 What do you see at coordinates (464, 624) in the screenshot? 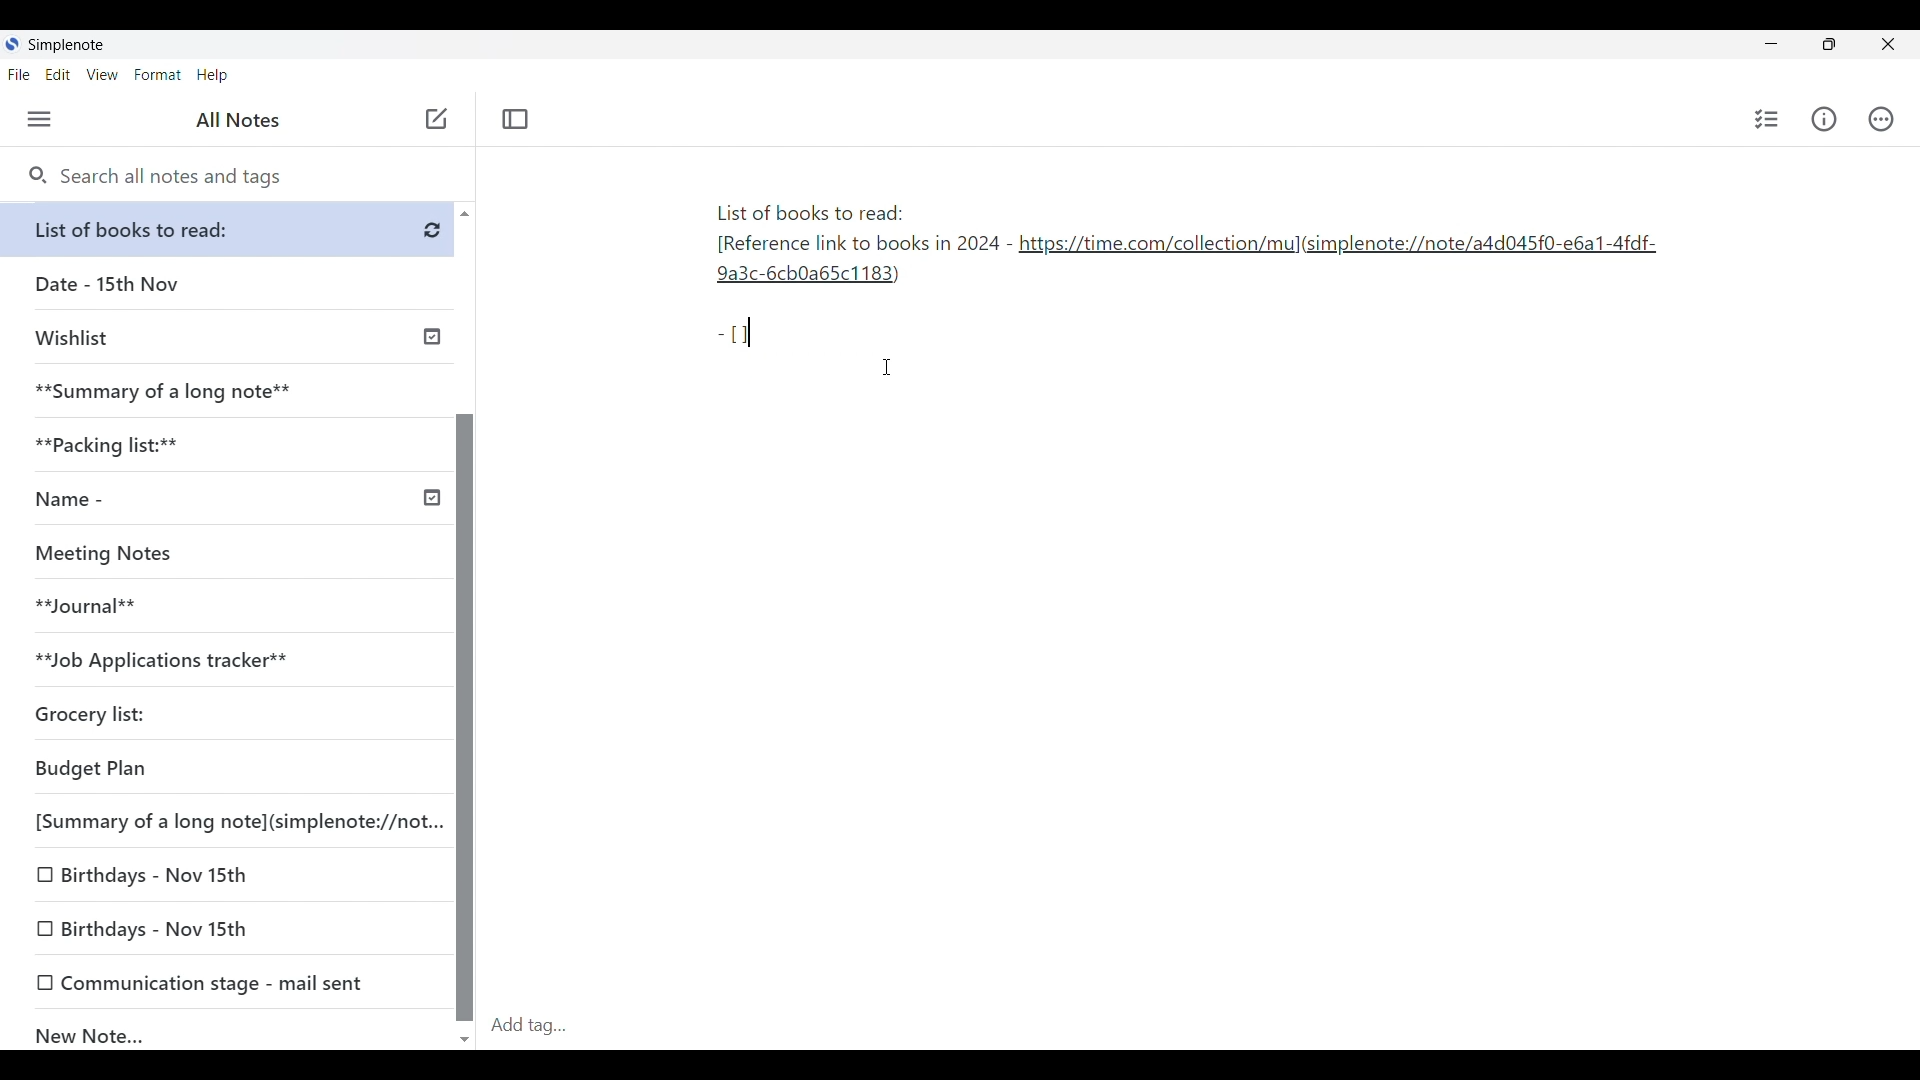
I see `Vertical scroll bar` at bounding box center [464, 624].